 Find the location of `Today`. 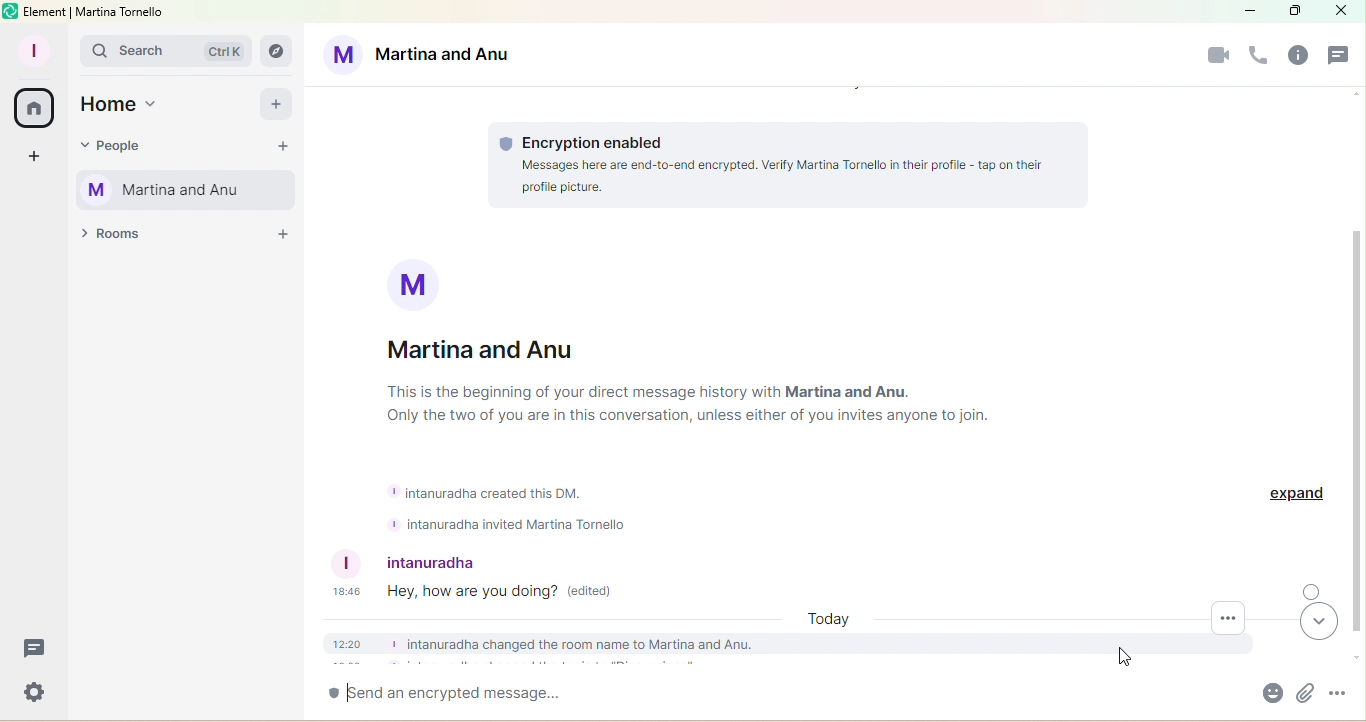

Today is located at coordinates (828, 617).